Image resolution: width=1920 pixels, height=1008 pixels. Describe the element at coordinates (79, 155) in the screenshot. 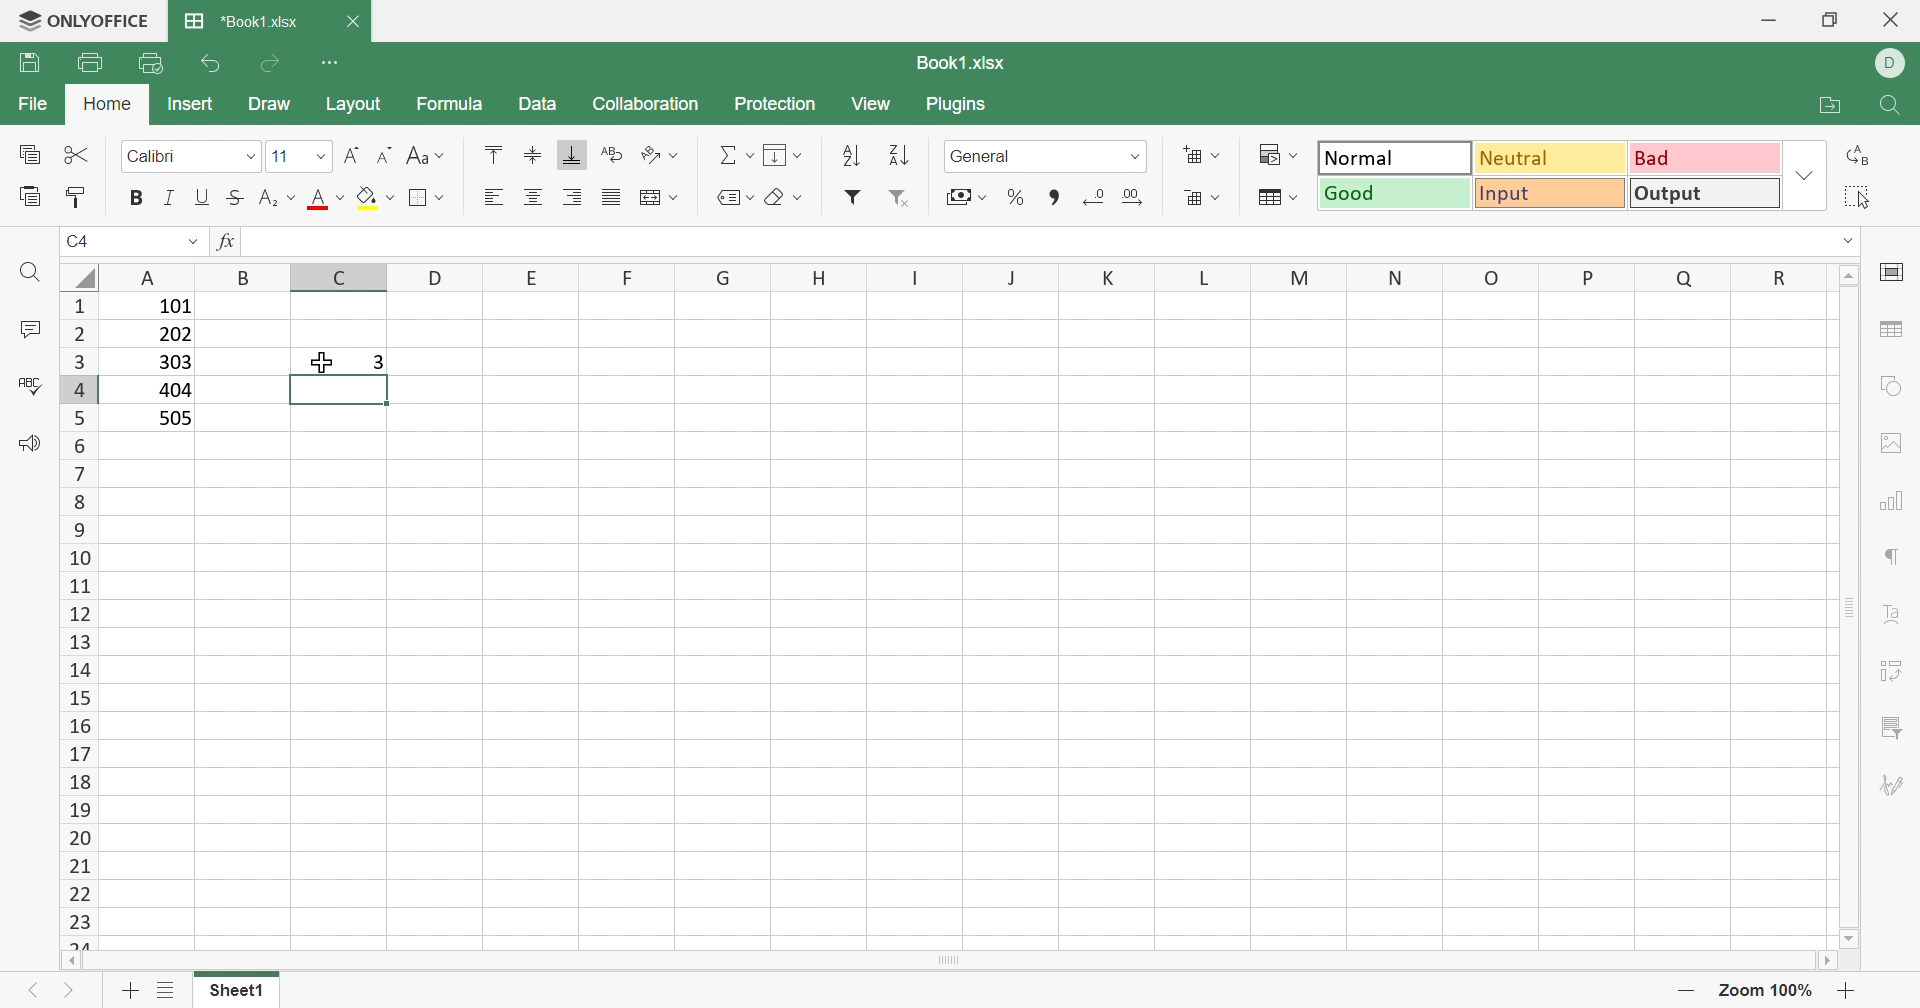

I see `Cut` at that location.